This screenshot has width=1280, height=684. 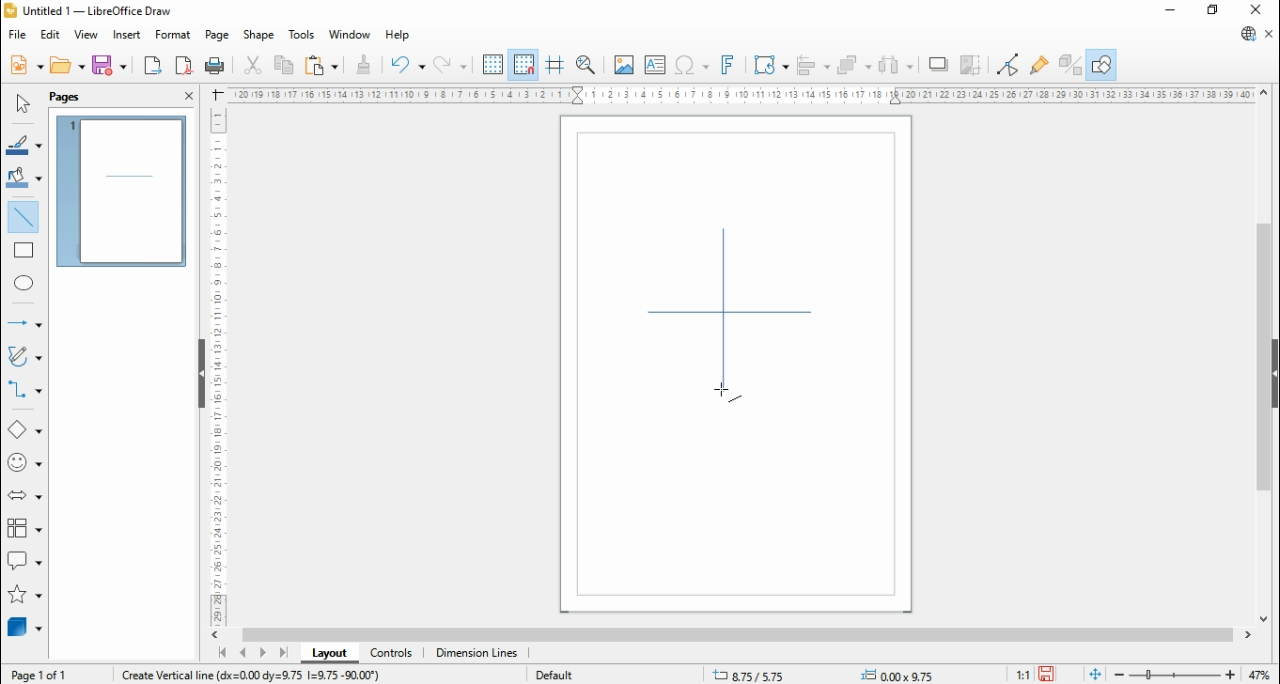 I want to click on default, so click(x=555, y=675).